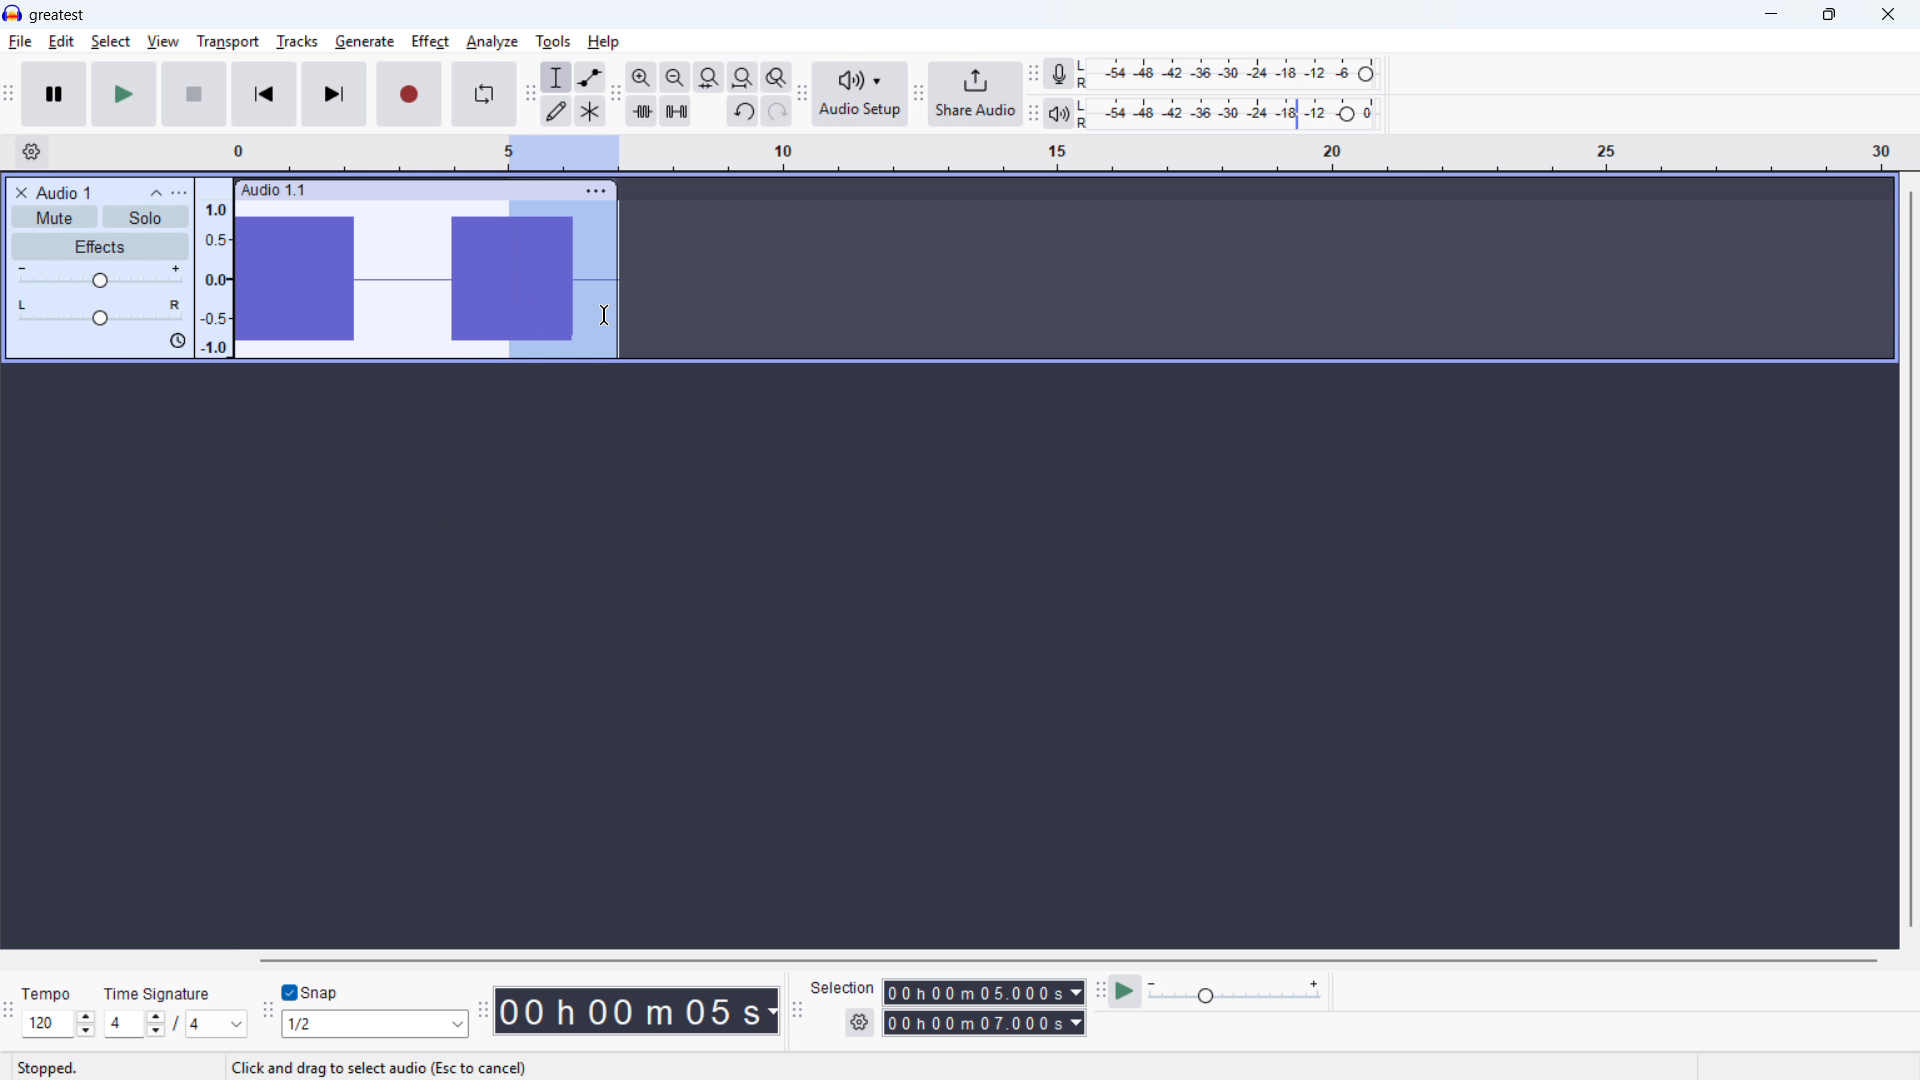 This screenshot has width=1920, height=1080. Describe the element at coordinates (215, 275) in the screenshot. I see `amplitude` at that location.